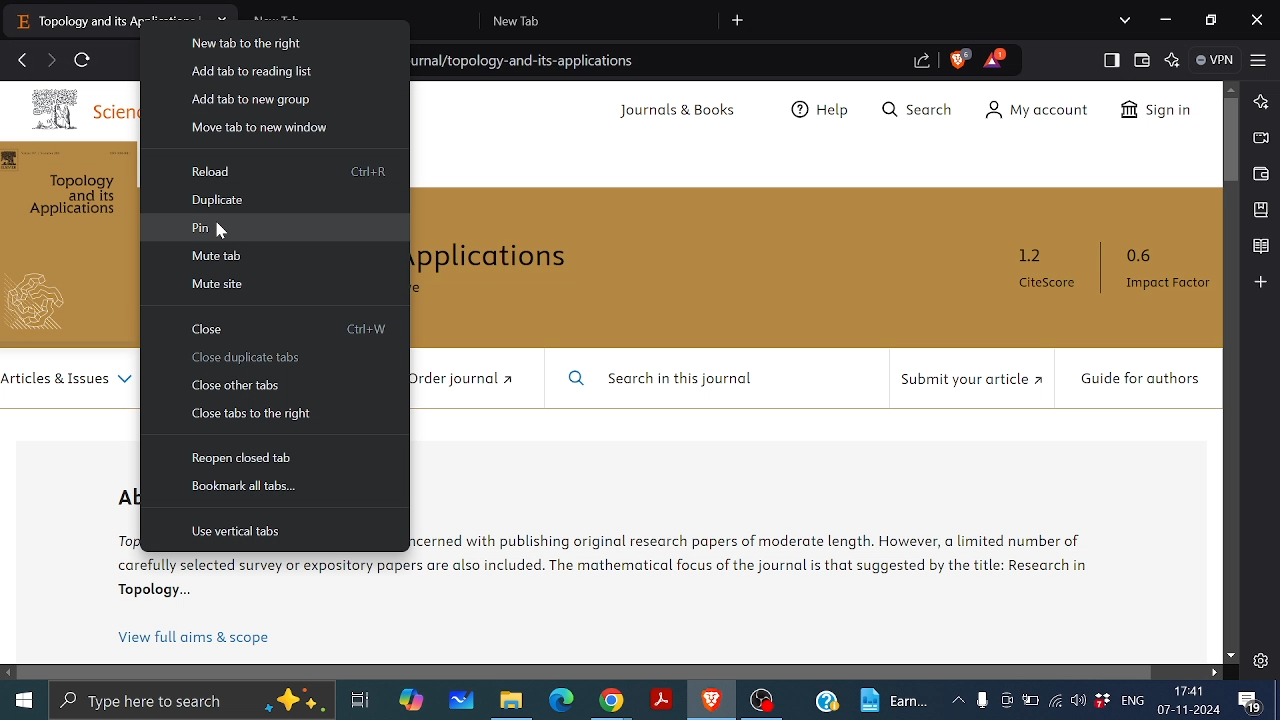 This screenshot has width=1280, height=720. I want to click on L, so click(1260, 102).